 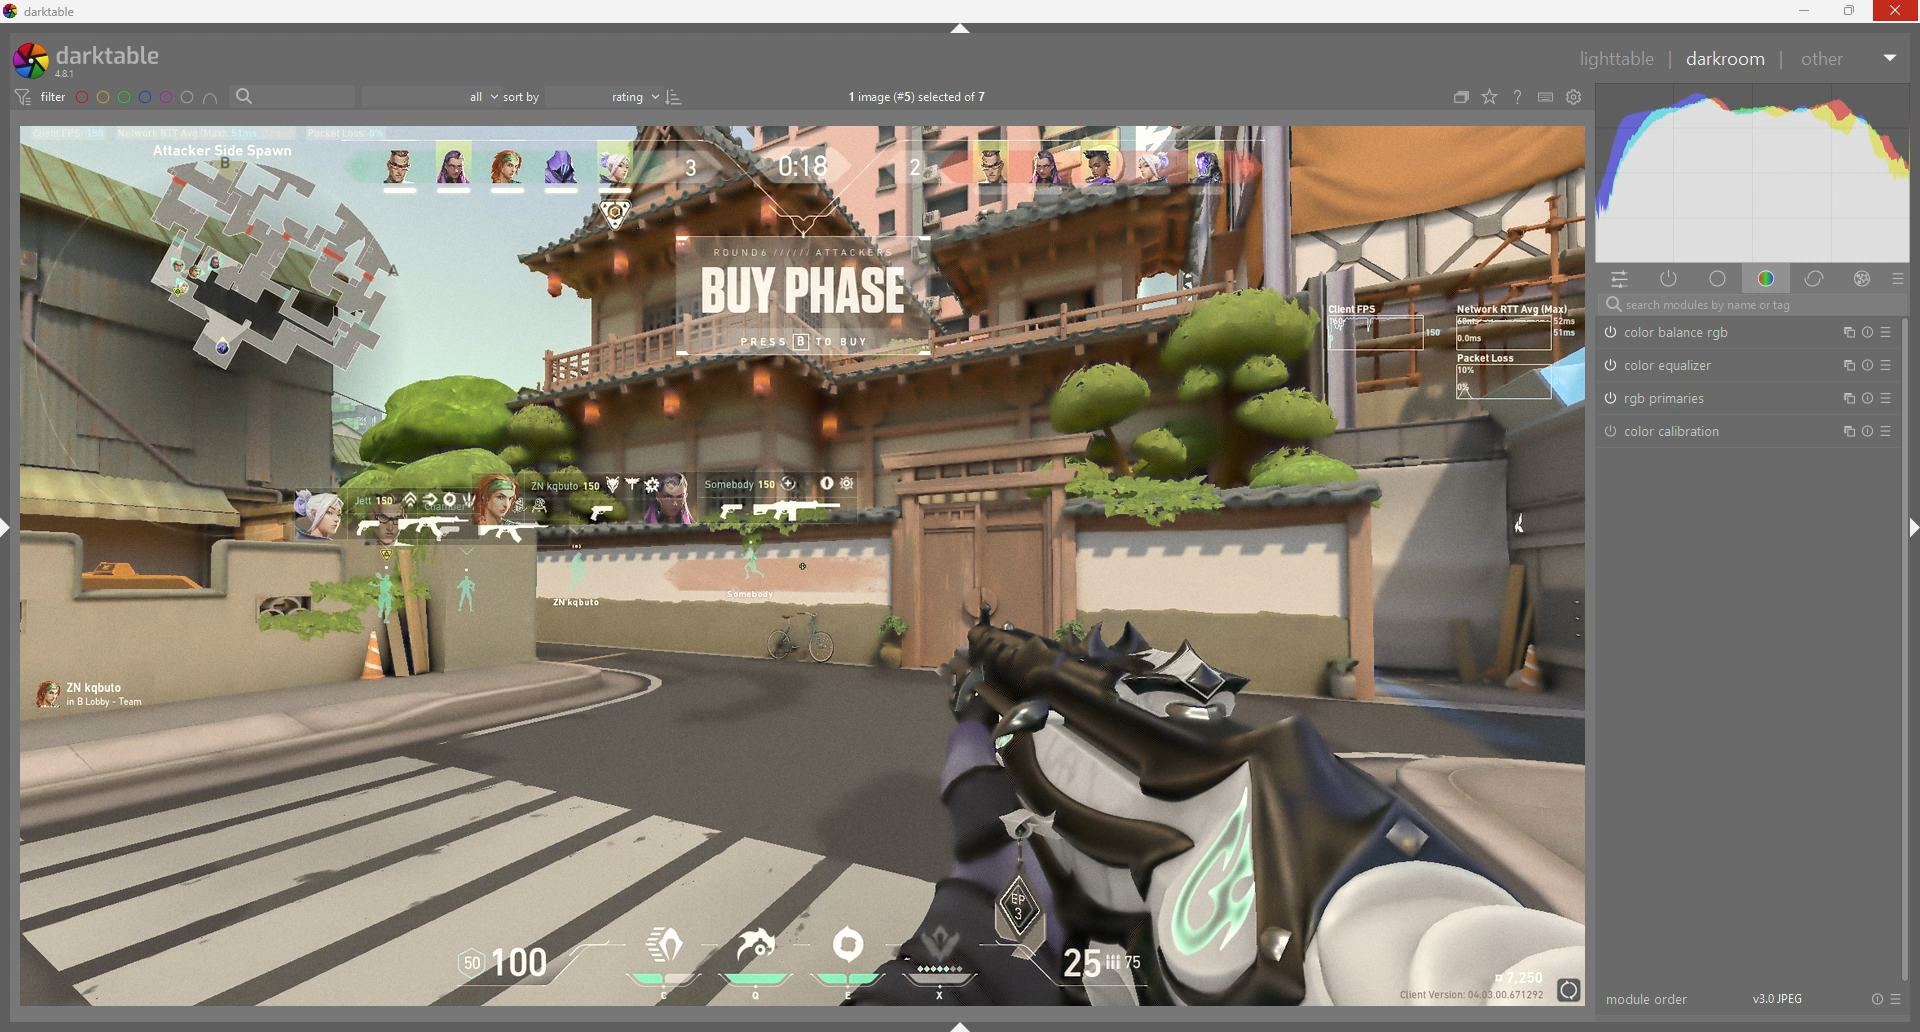 I want to click on scroll bar, so click(x=1906, y=649).